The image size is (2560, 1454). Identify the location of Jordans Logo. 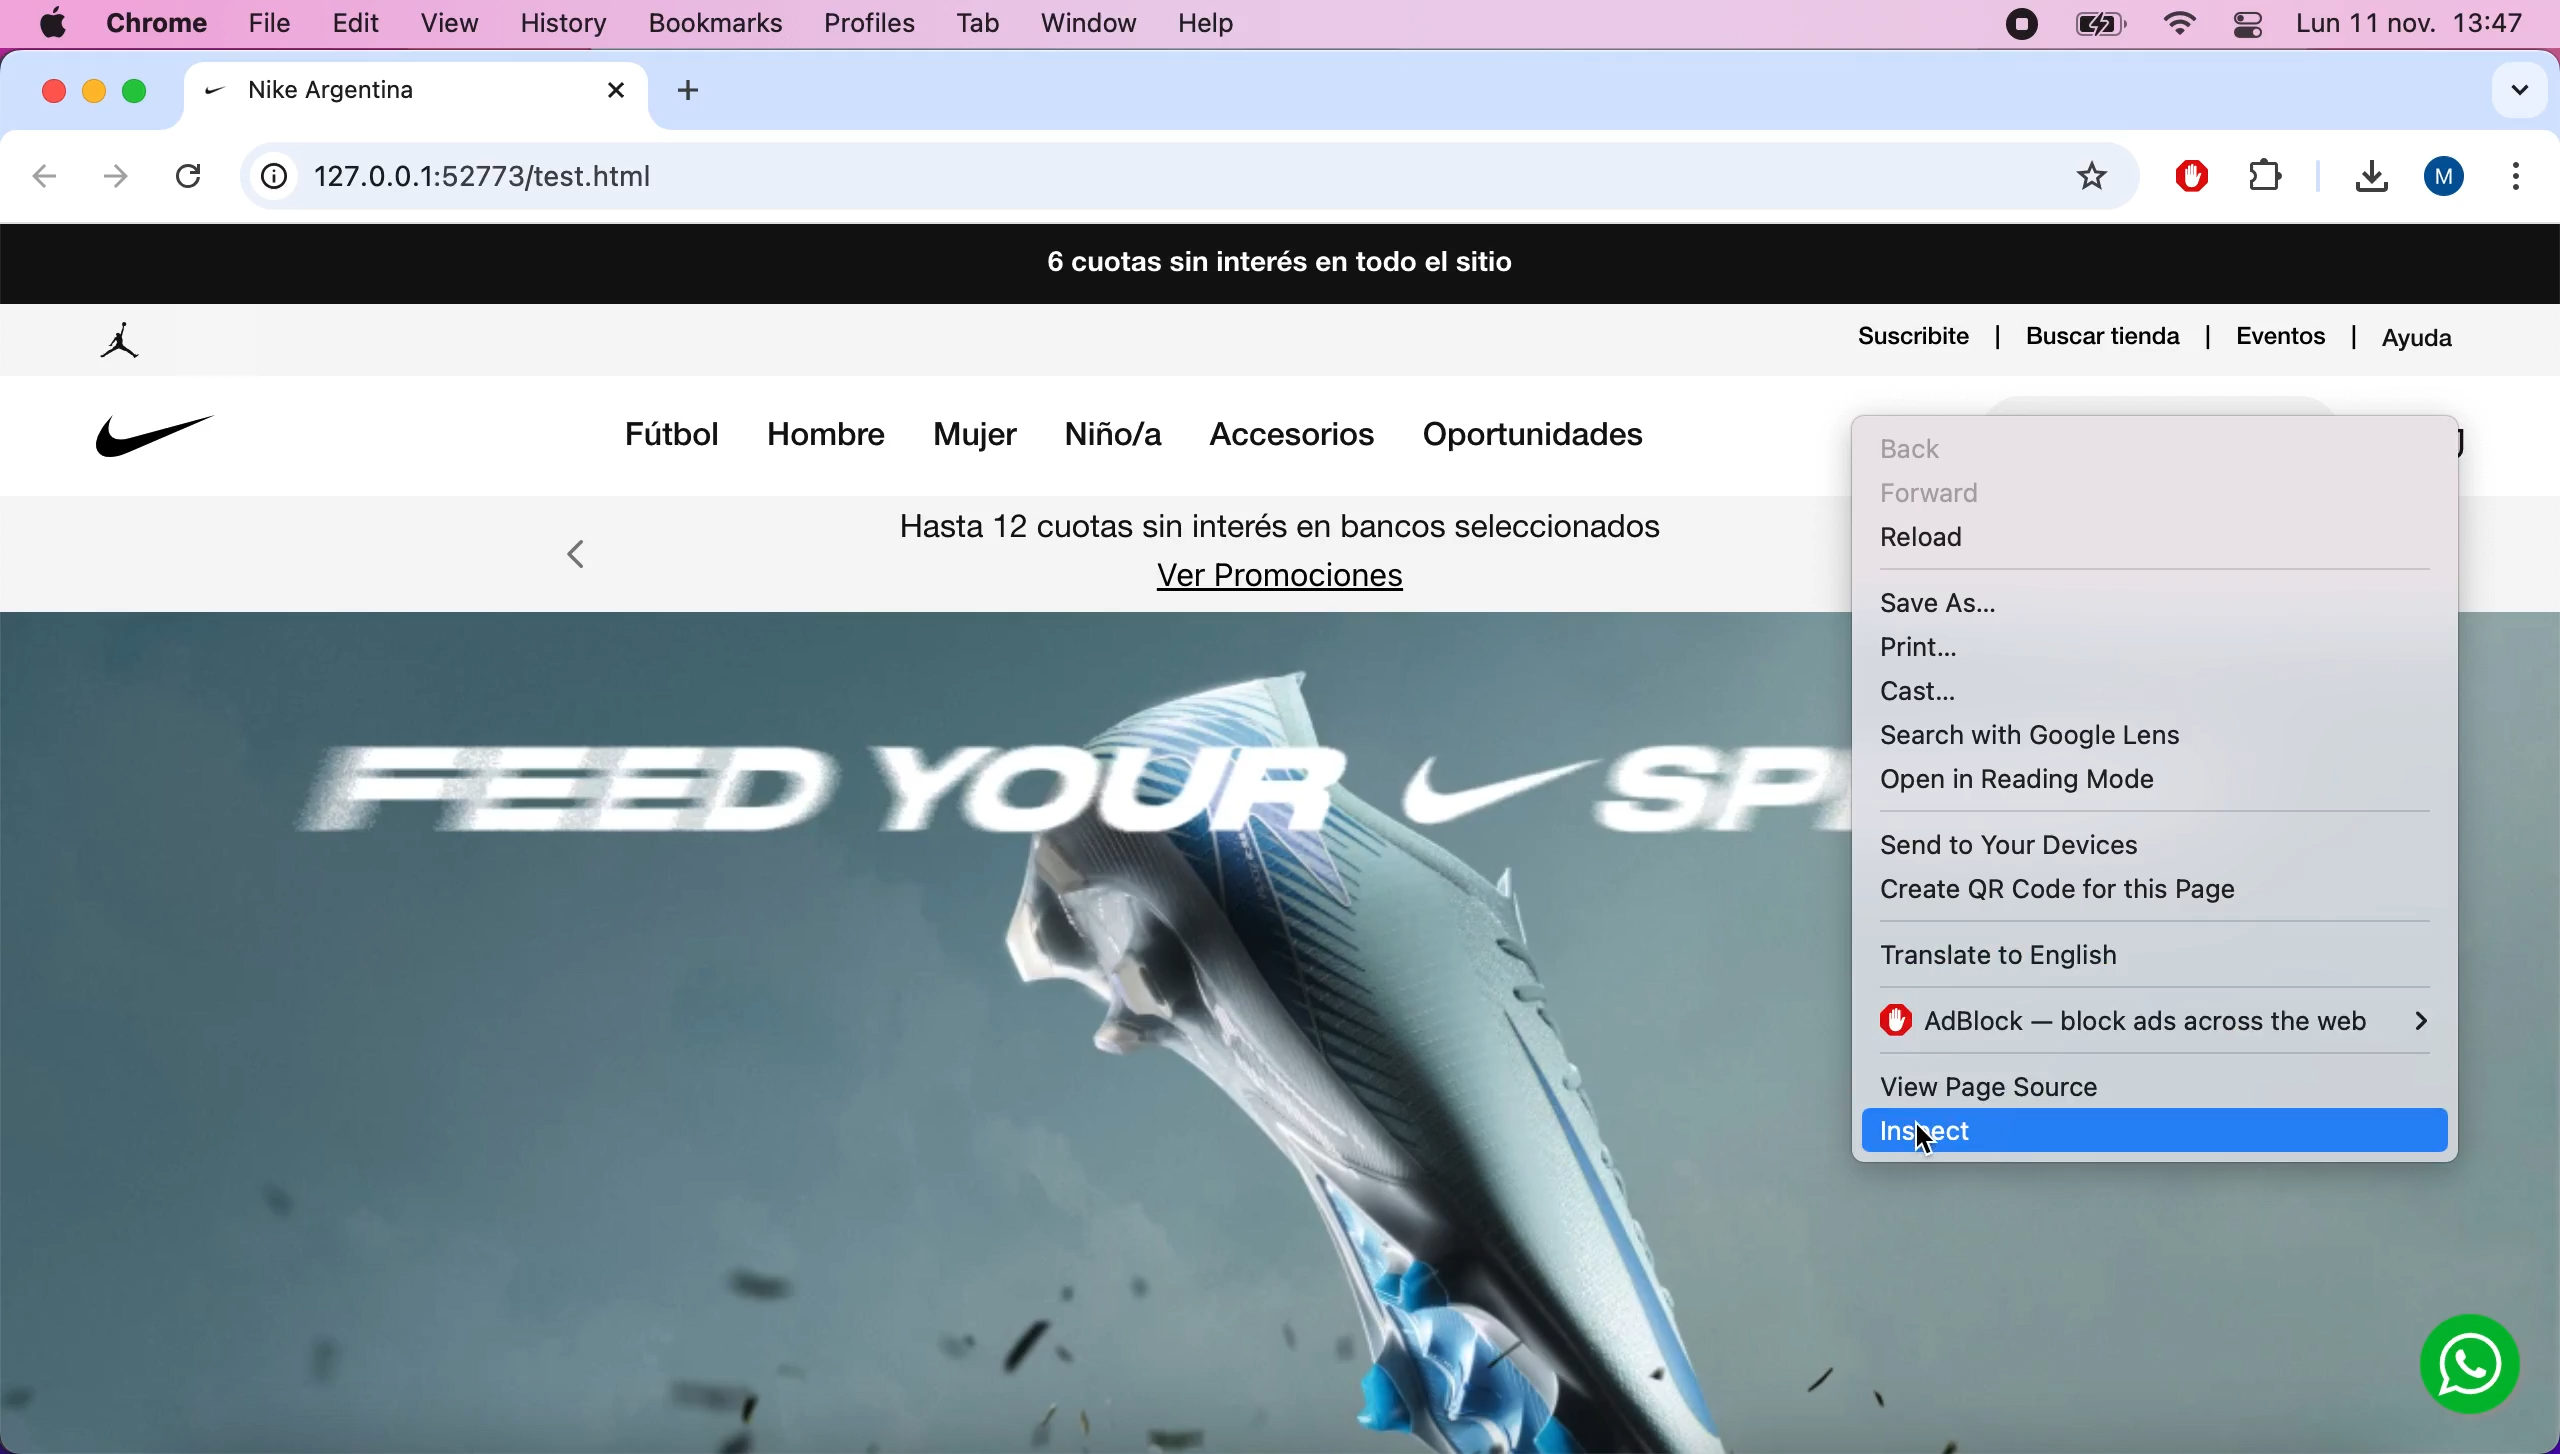
(124, 342).